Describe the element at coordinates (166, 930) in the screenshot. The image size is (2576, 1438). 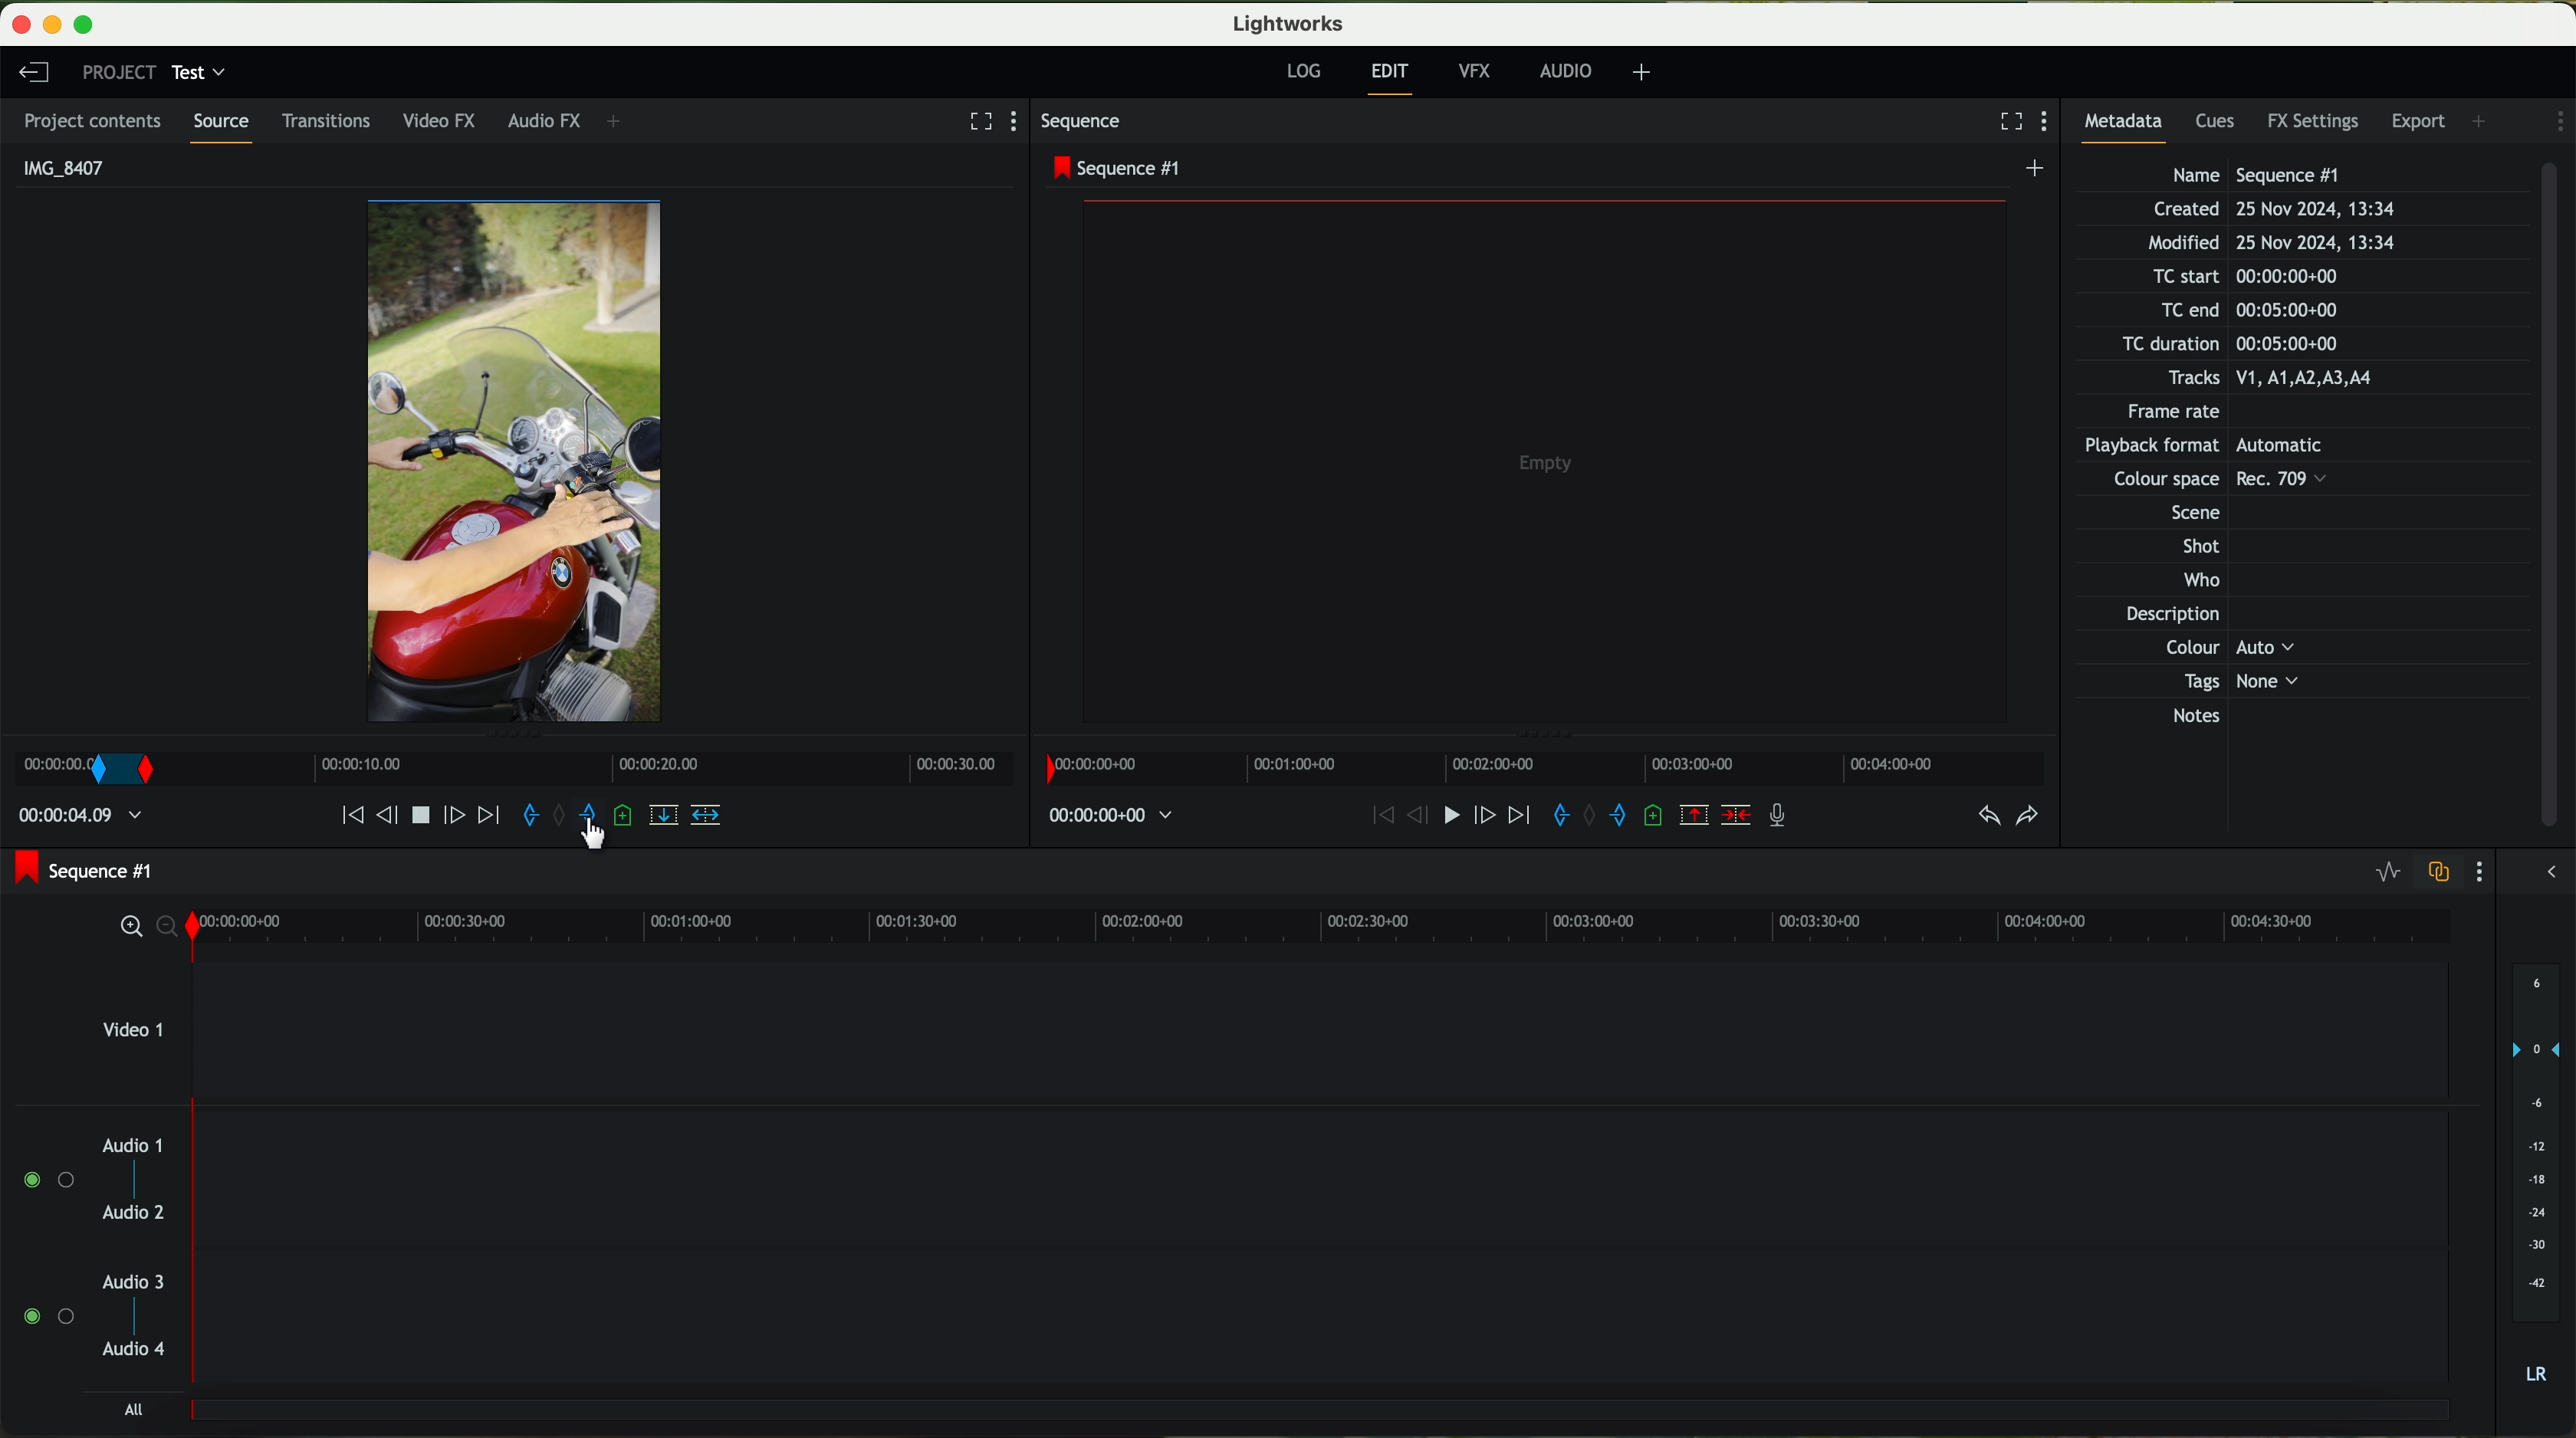
I see `zoom out` at that location.